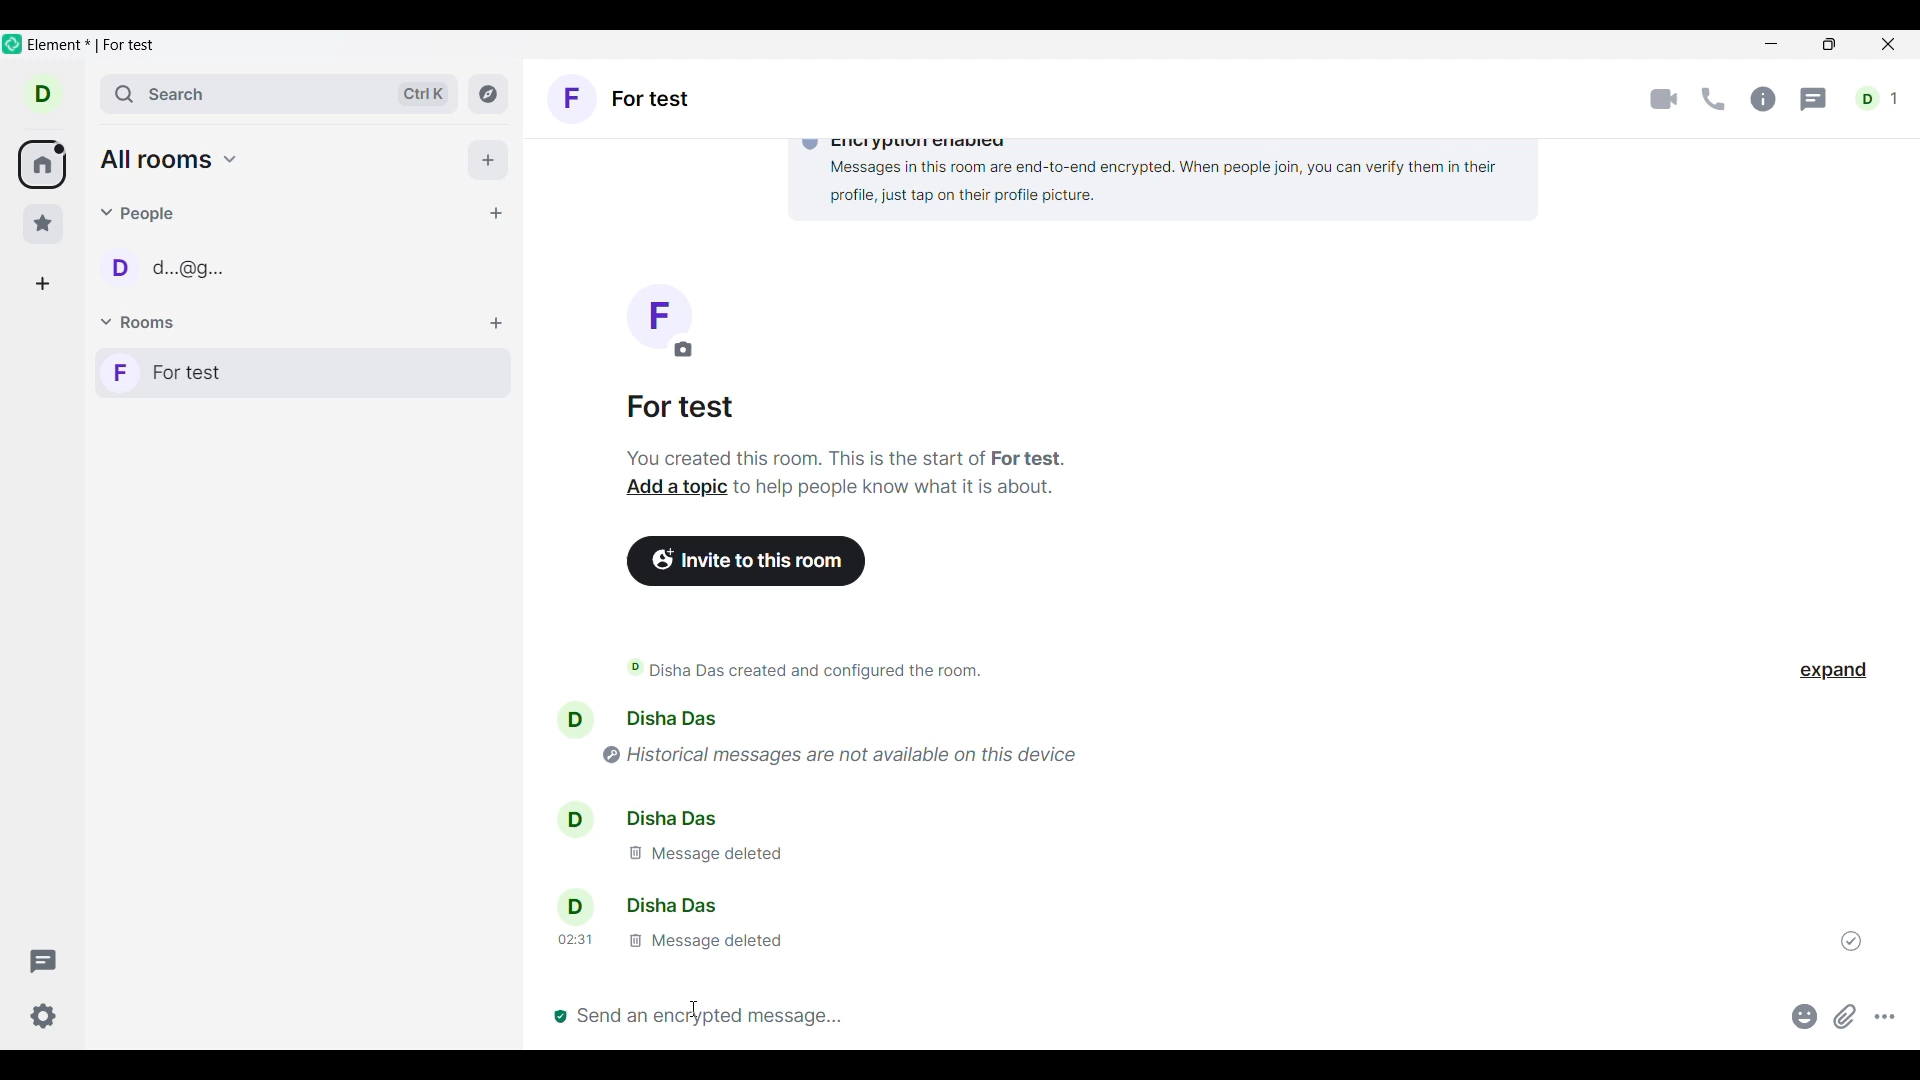  Describe the element at coordinates (496, 324) in the screenshot. I see `Add room` at that location.